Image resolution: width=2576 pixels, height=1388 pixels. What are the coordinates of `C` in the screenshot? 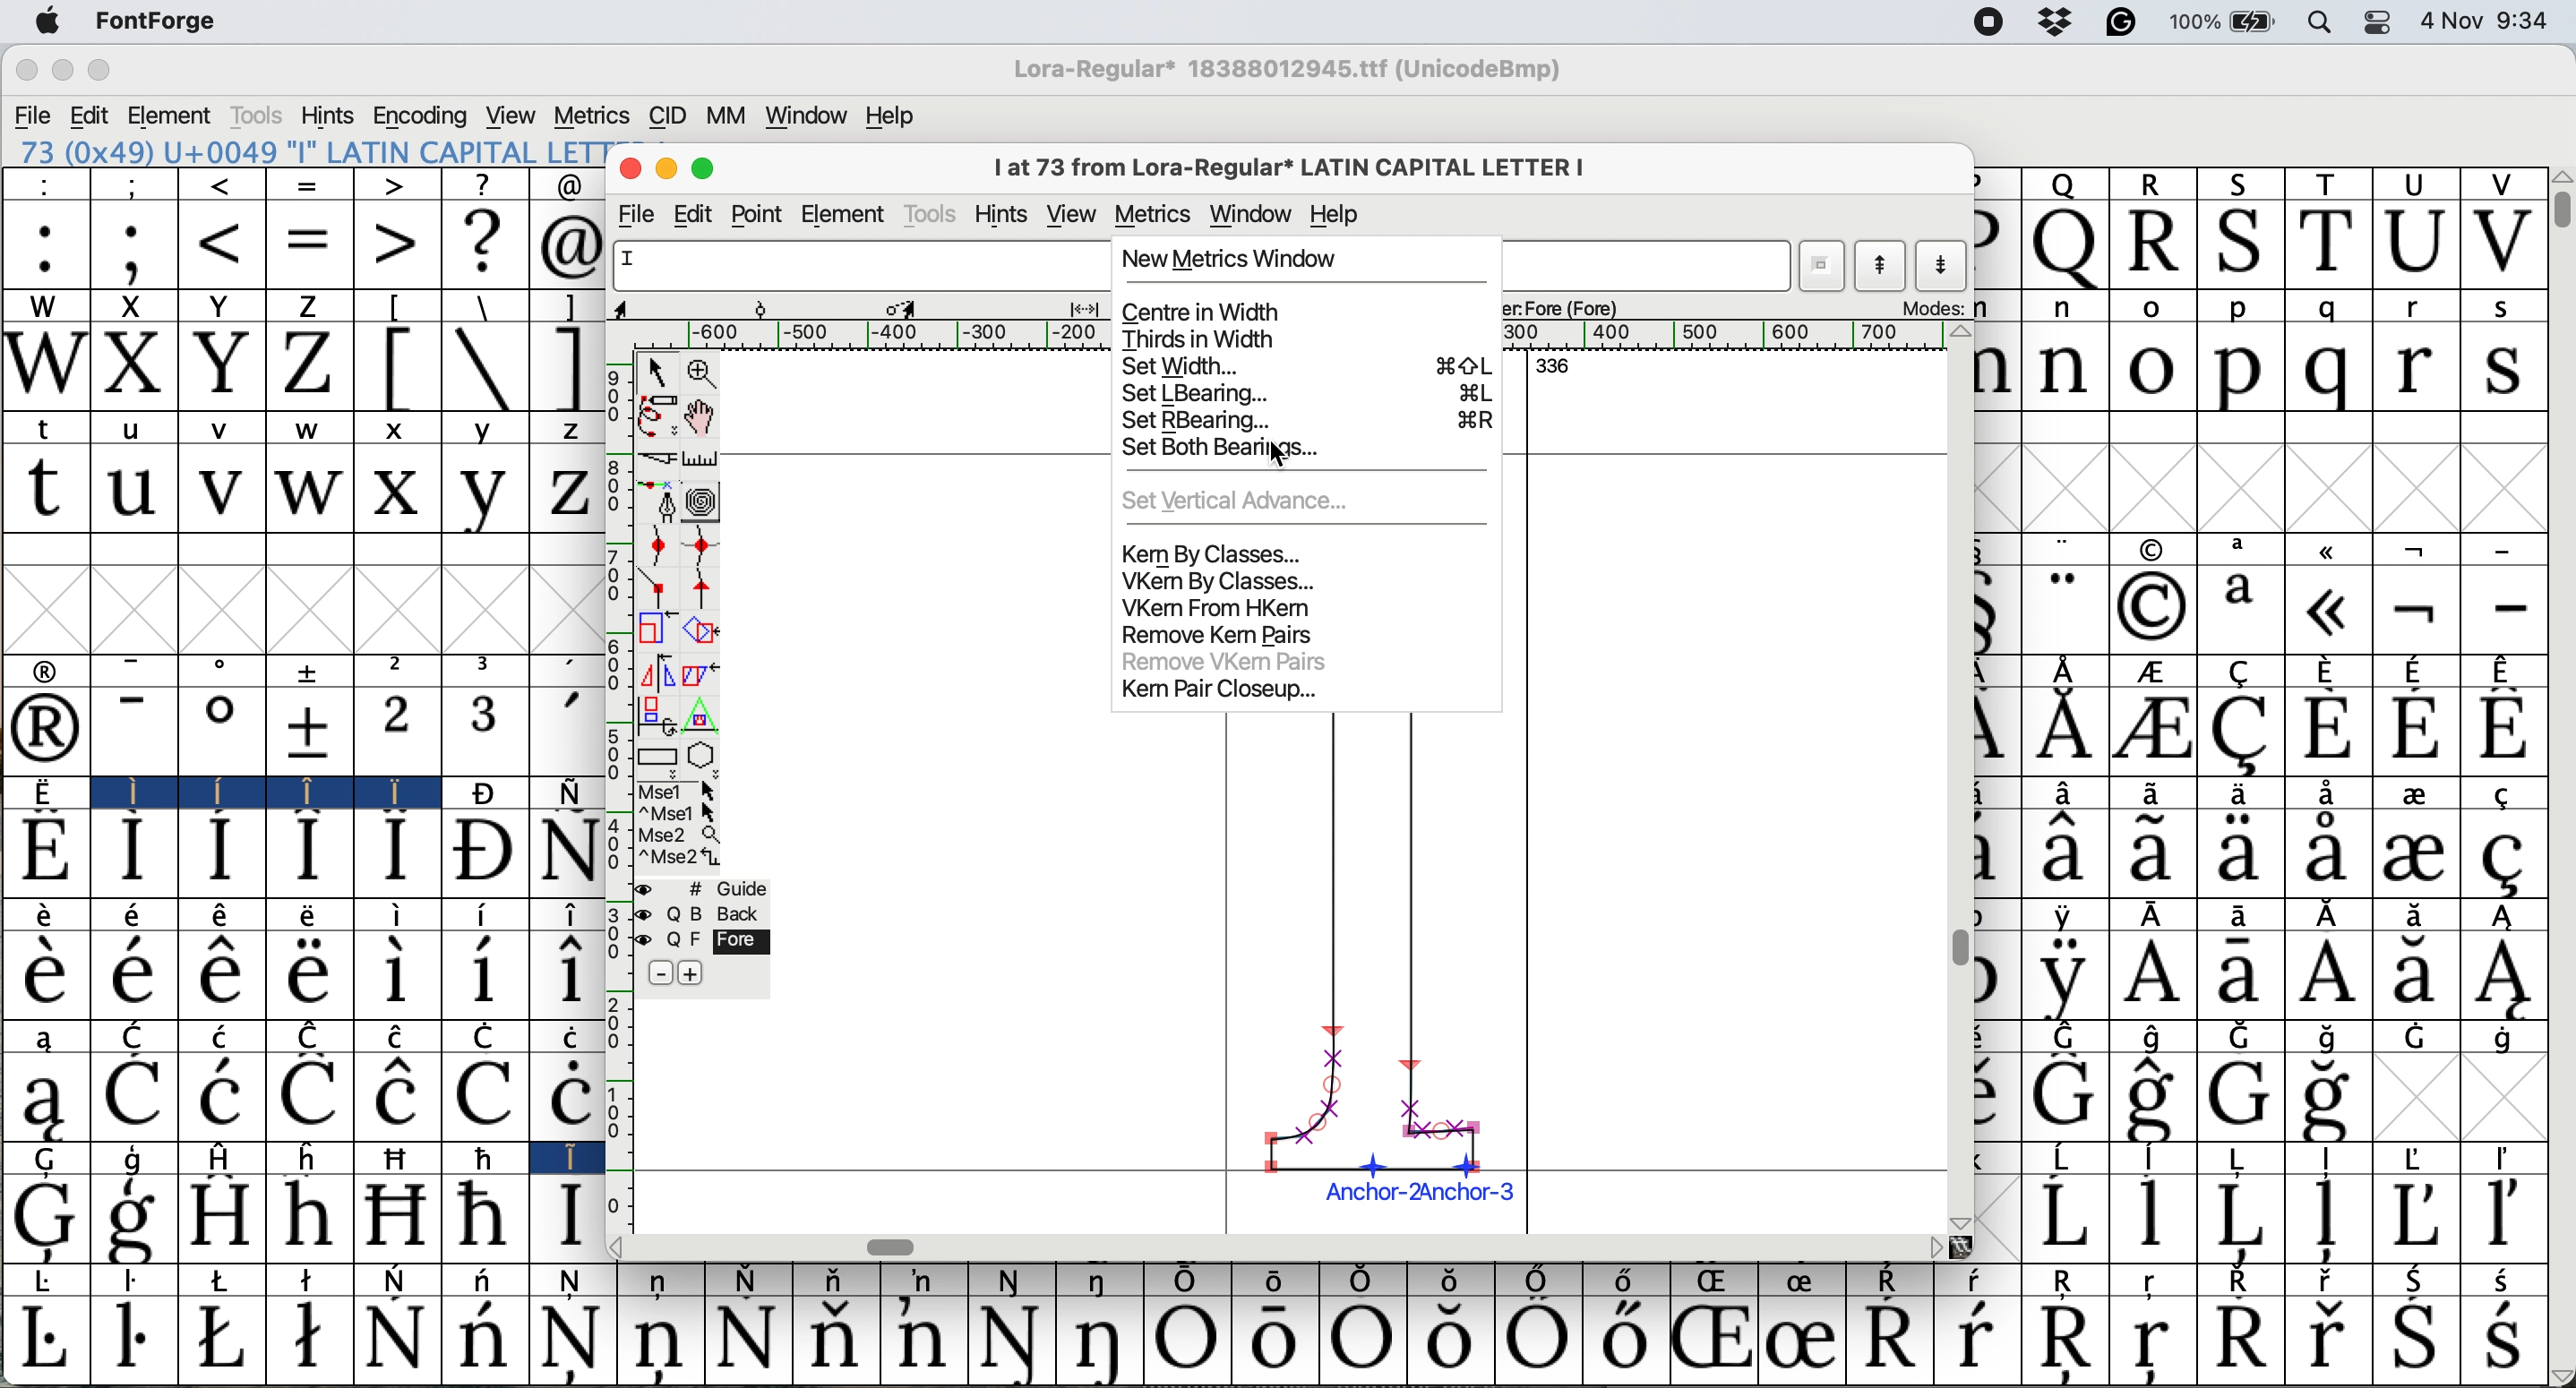 It's located at (133, 1034).